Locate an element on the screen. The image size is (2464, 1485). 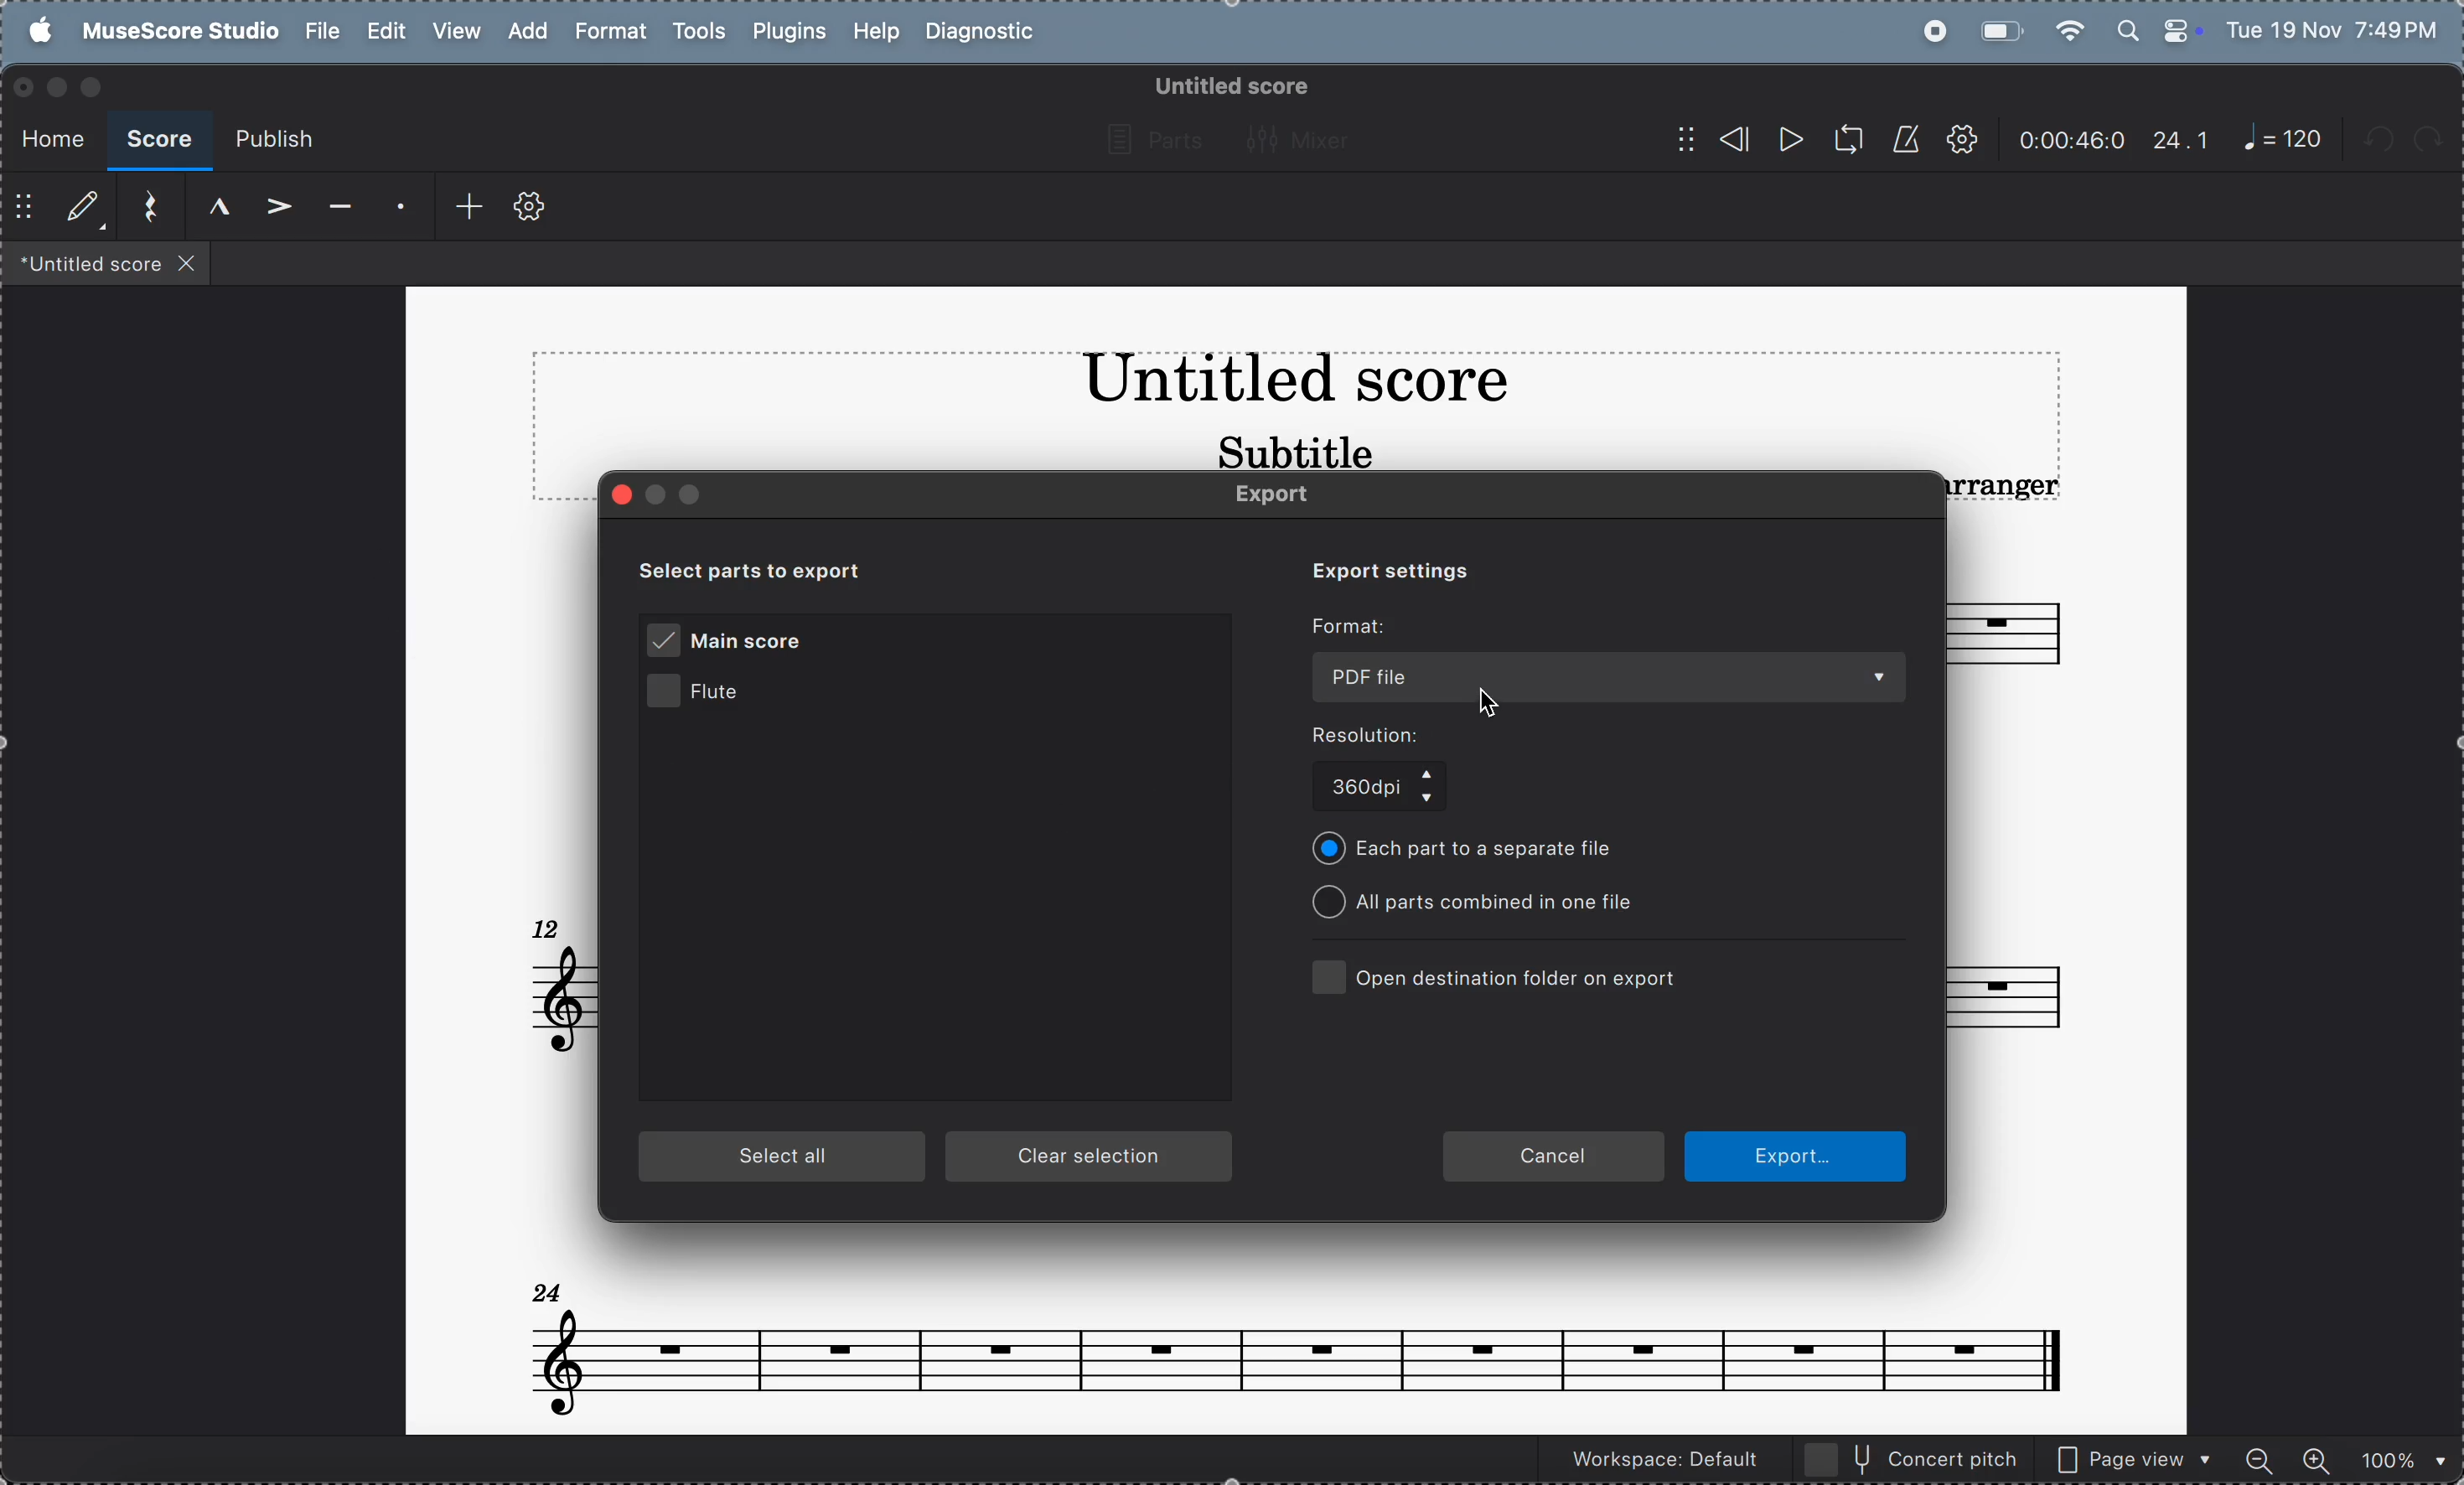
wifi is located at coordinates (2072, 30).